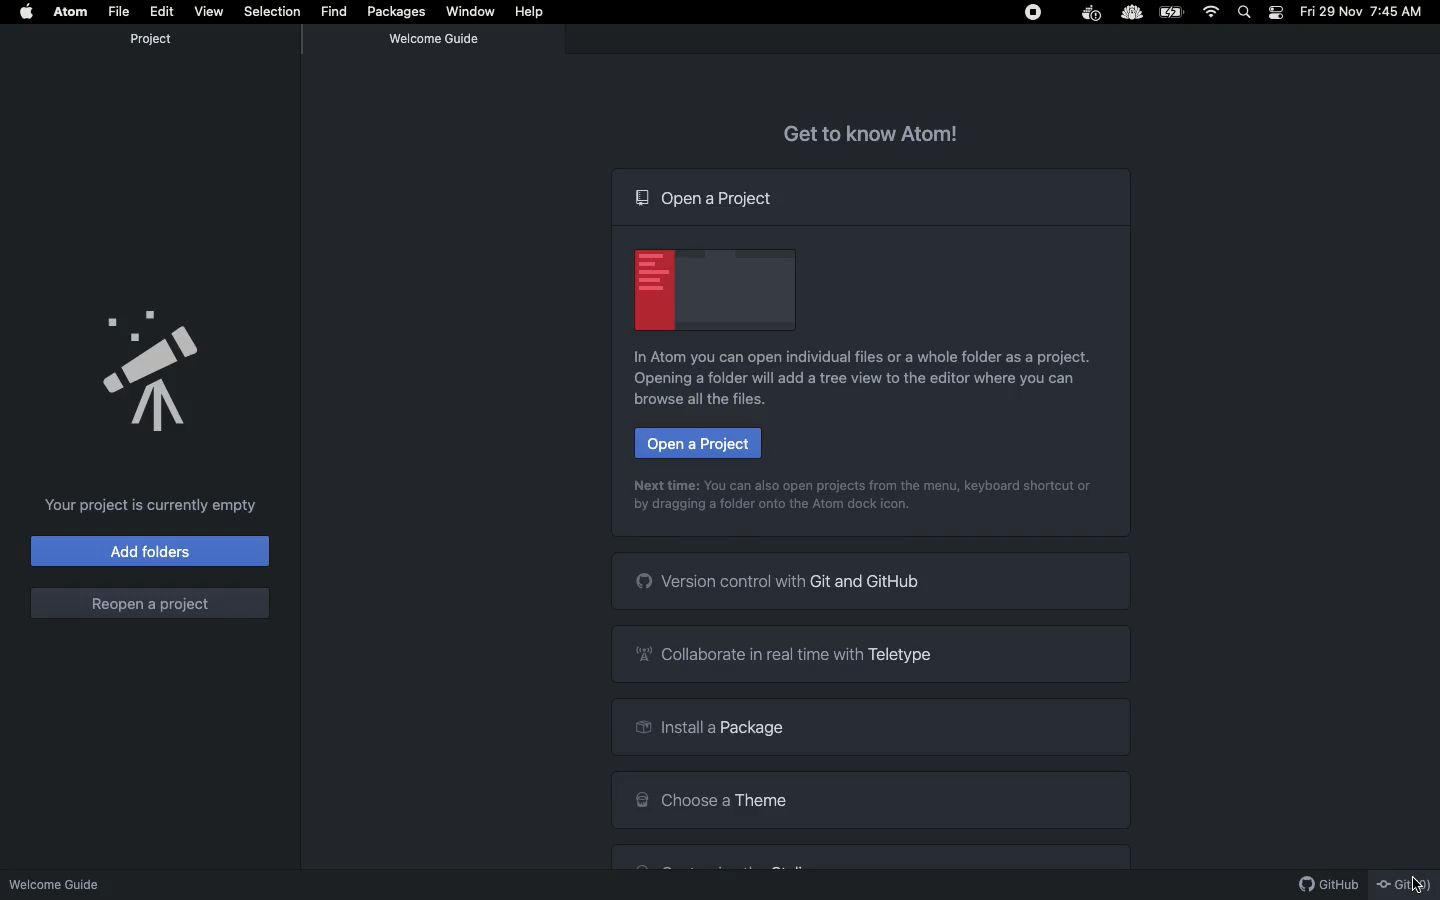 The height and width of the screenshot is (900, 1440). Describe the element at coordinates (161, 11) in the screenshot. I see `Edit` at that location.